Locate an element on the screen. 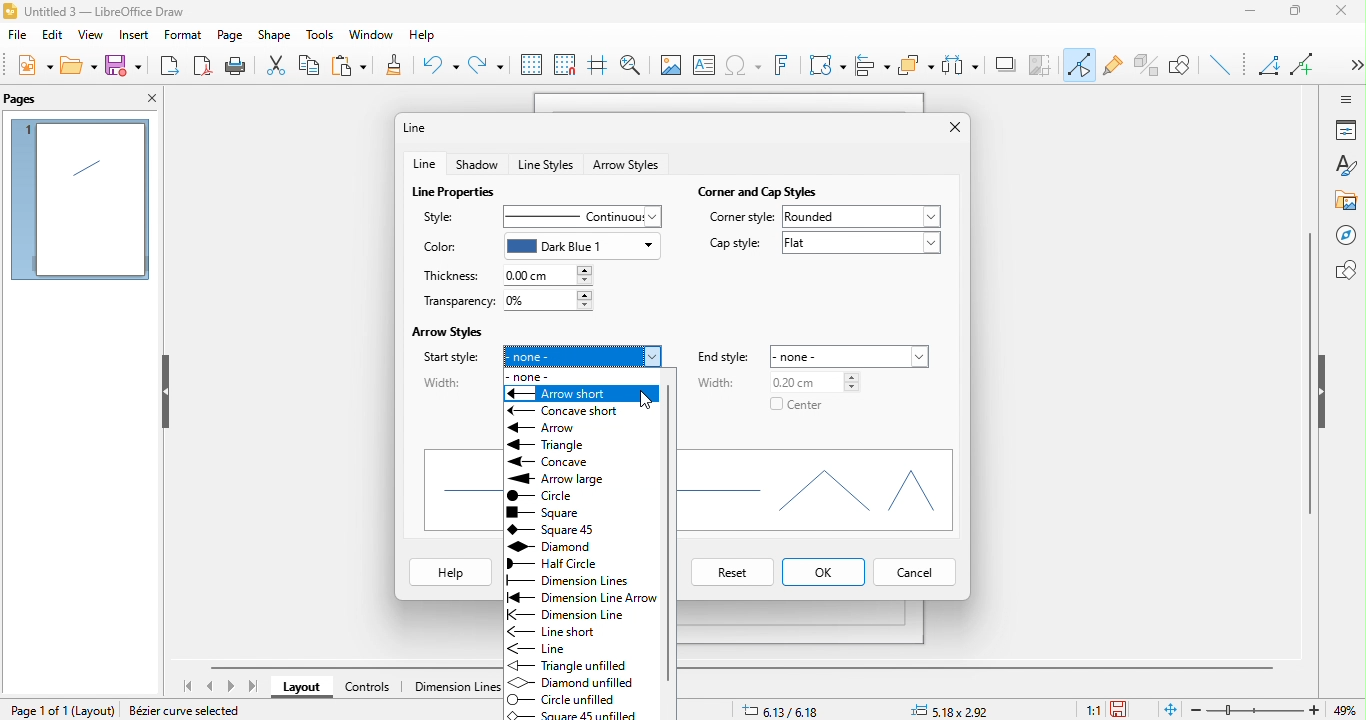 The height and width of the screenshot is (720, 1366). image is located at coordinates (668, 64).